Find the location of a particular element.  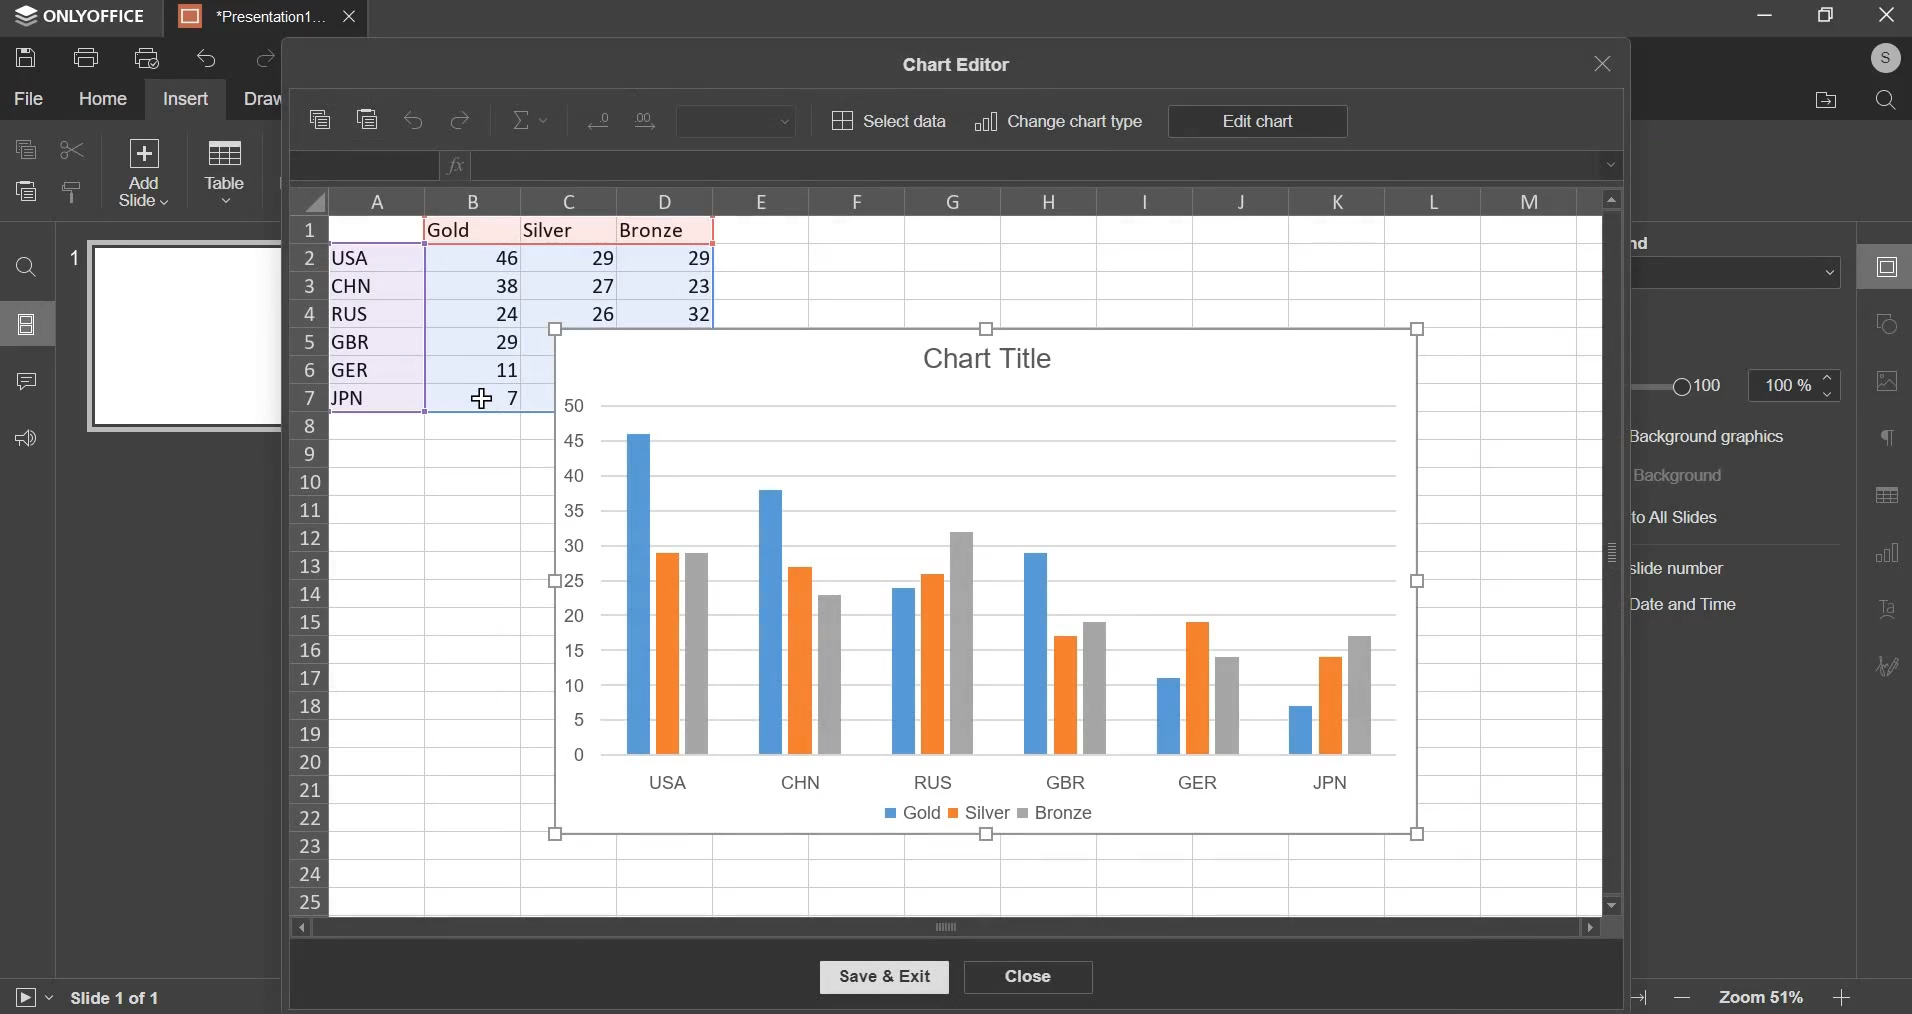

to all slides is located at coordinates (1709, 517).